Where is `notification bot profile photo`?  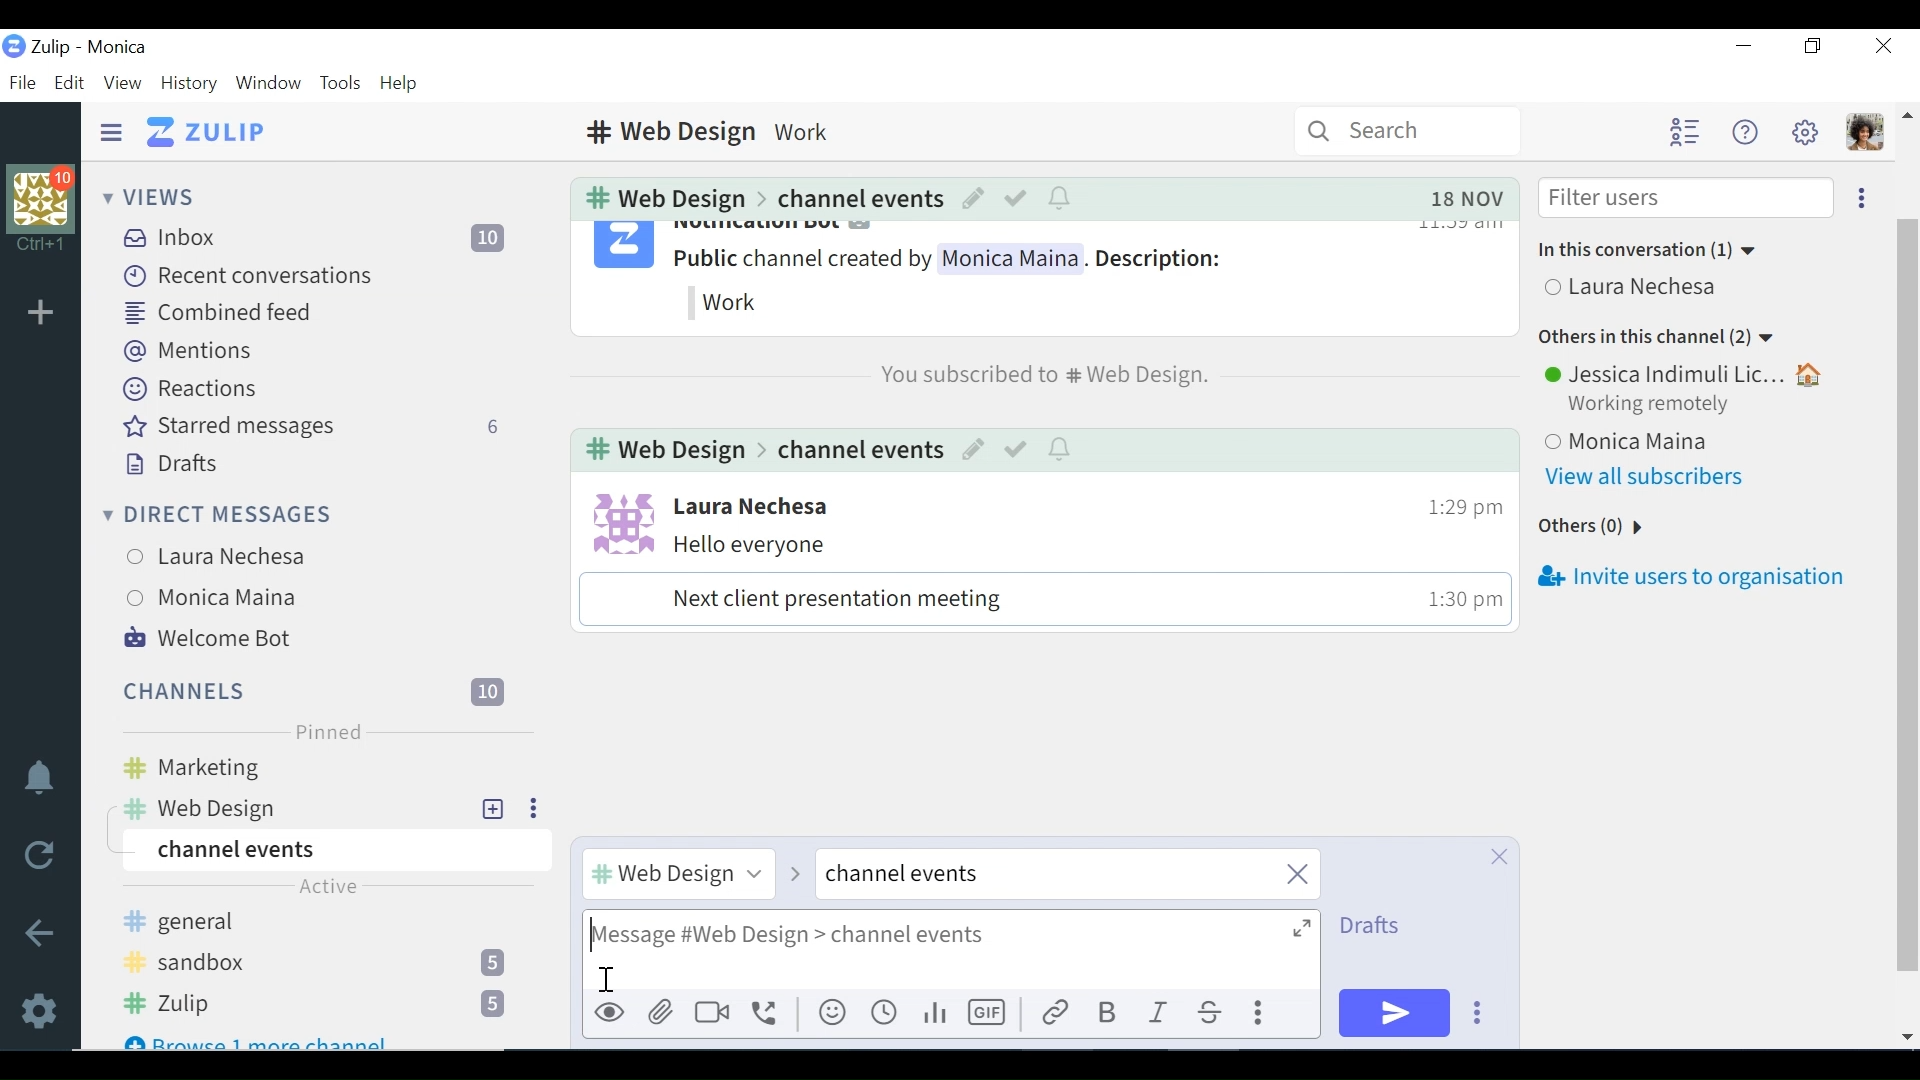 notification bot profile photo is located at coordinates (622, 248).